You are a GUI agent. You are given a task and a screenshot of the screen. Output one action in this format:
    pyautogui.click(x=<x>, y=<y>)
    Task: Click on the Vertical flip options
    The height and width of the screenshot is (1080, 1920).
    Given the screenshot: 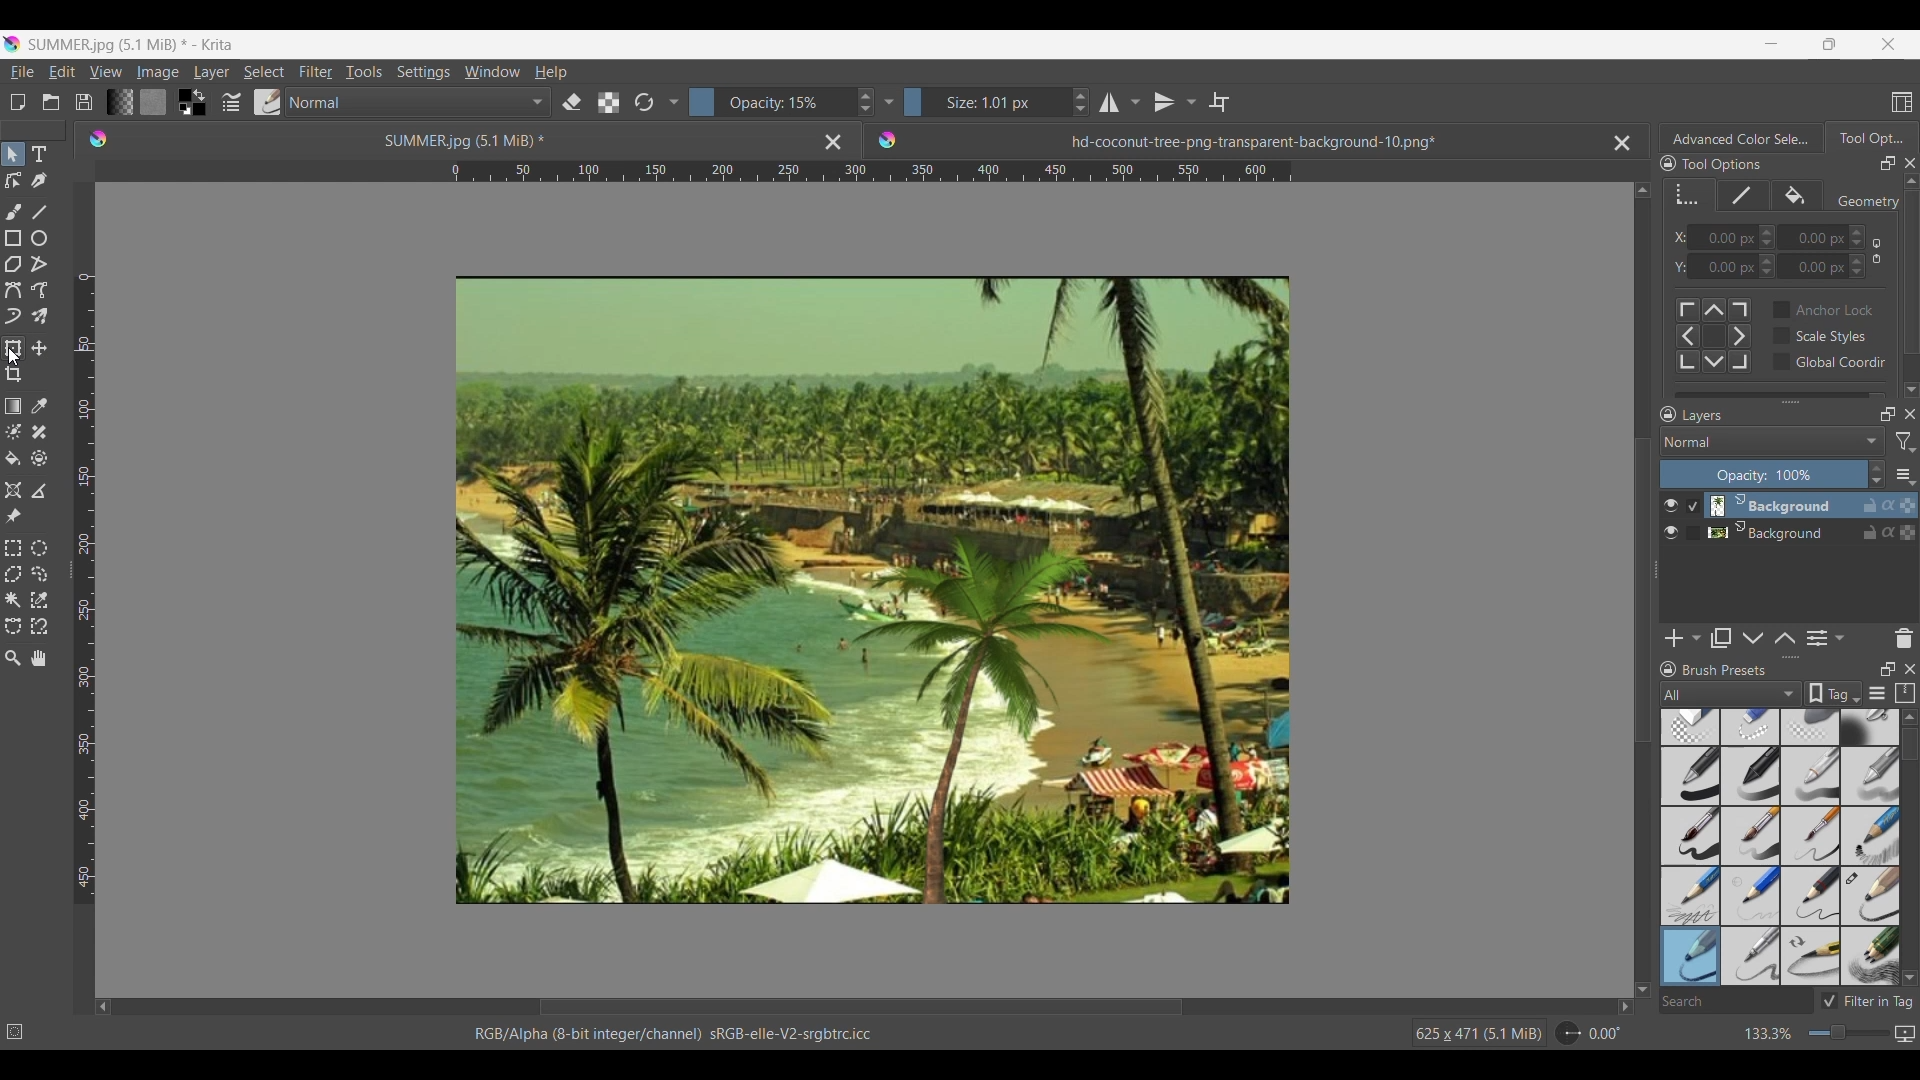 What is the action you would take?
    pyautogui.click(x=1189, y=101)
    